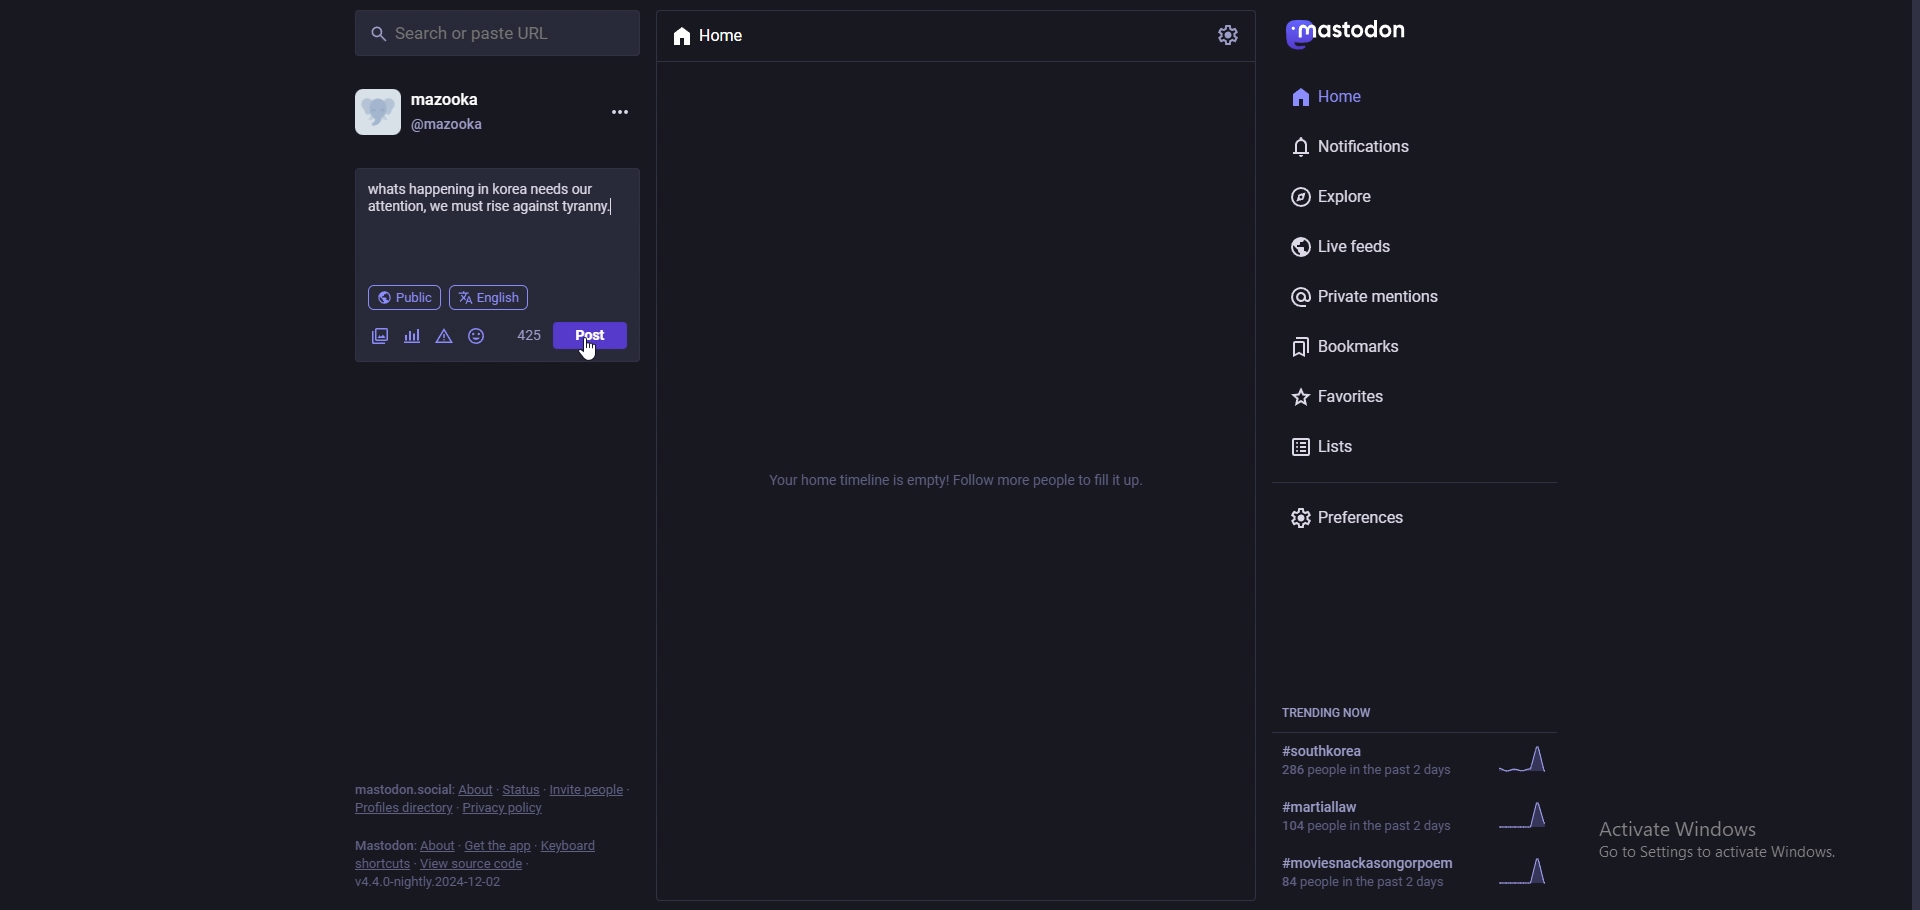 This screenshot has height=910, width=1920. Describe the element at coordinates (1403, 447) in the screenshot. I see `lists` at that location.